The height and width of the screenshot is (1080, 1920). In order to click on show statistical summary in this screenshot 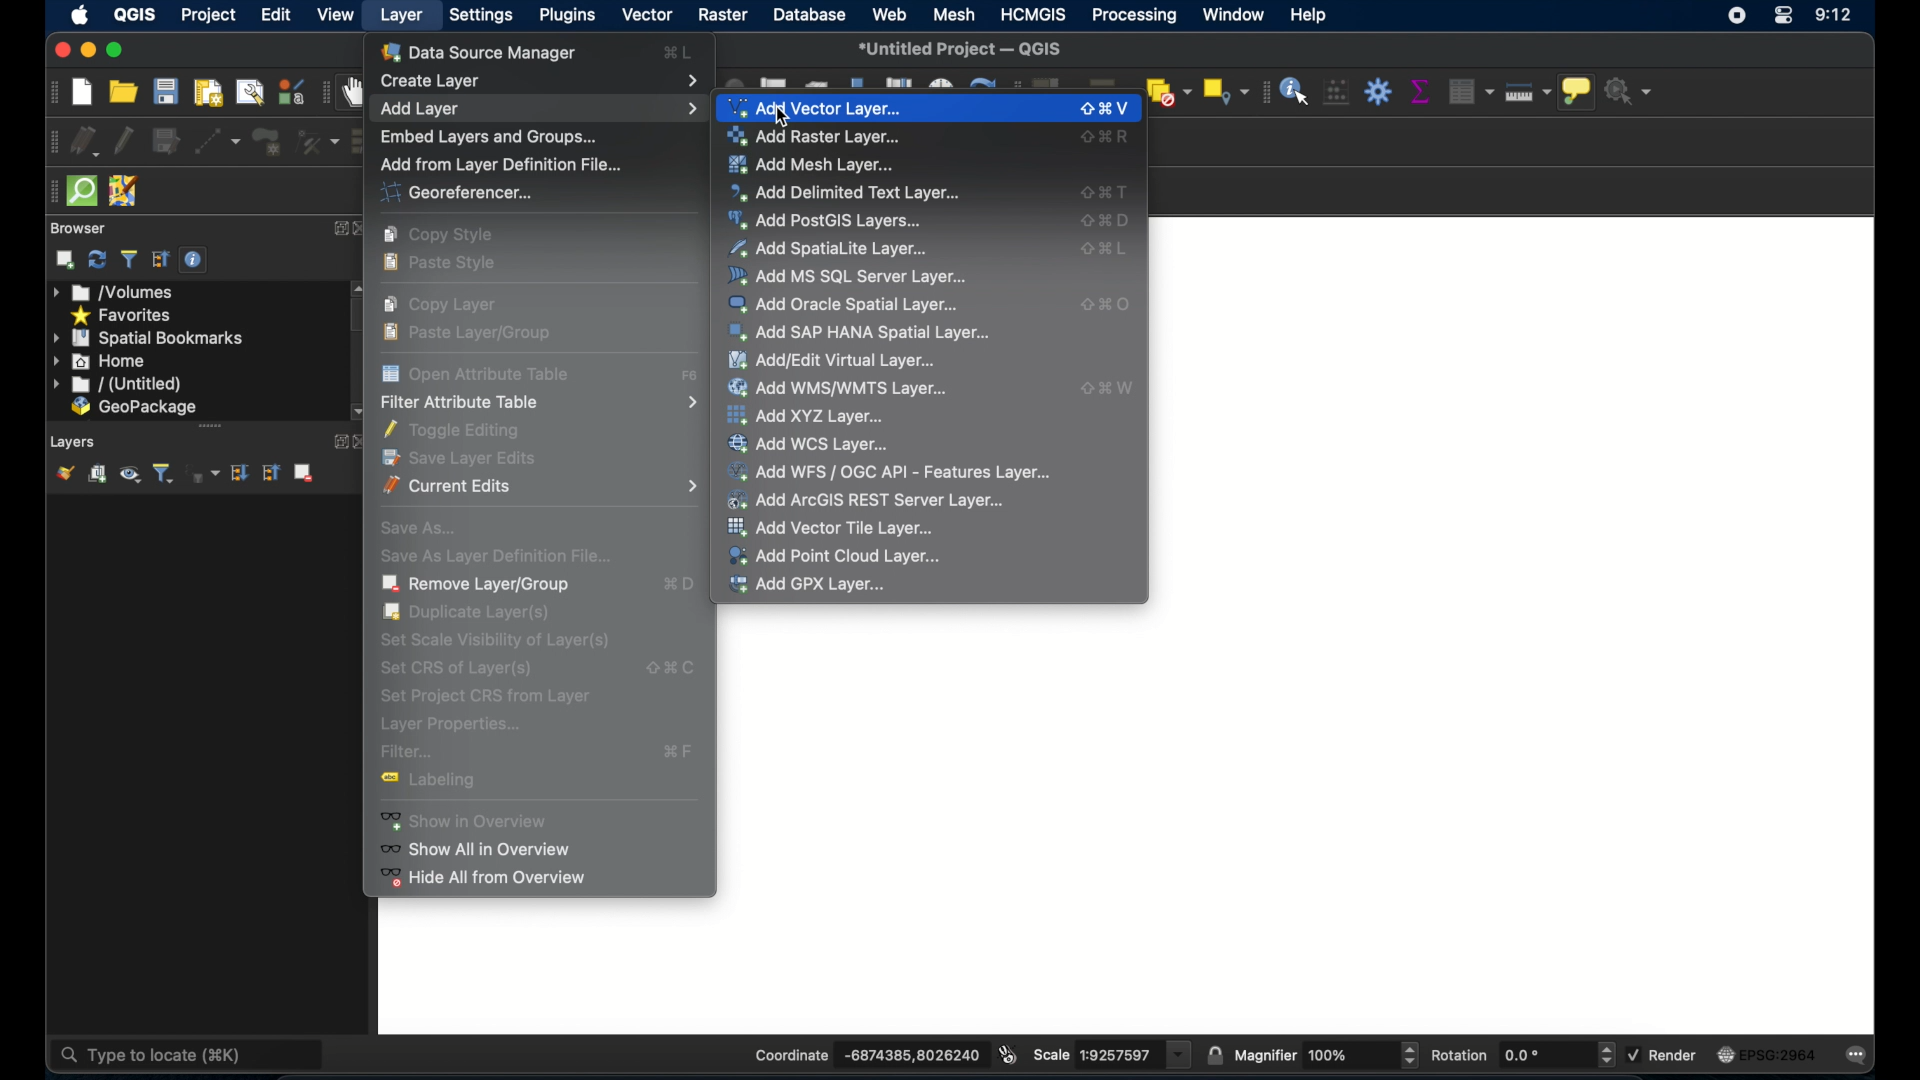, I will do `click(1419, 88)`.